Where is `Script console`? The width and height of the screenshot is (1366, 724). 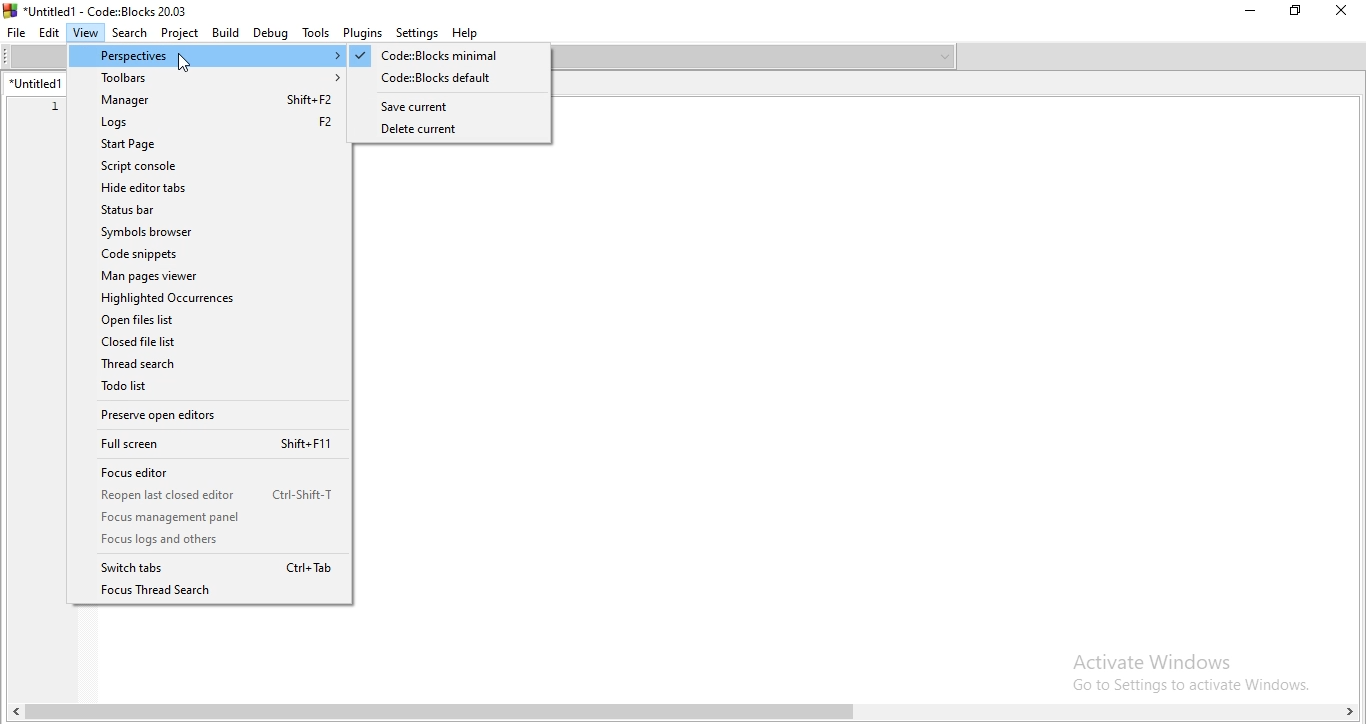
Script console is located at coordinates (212, 165).